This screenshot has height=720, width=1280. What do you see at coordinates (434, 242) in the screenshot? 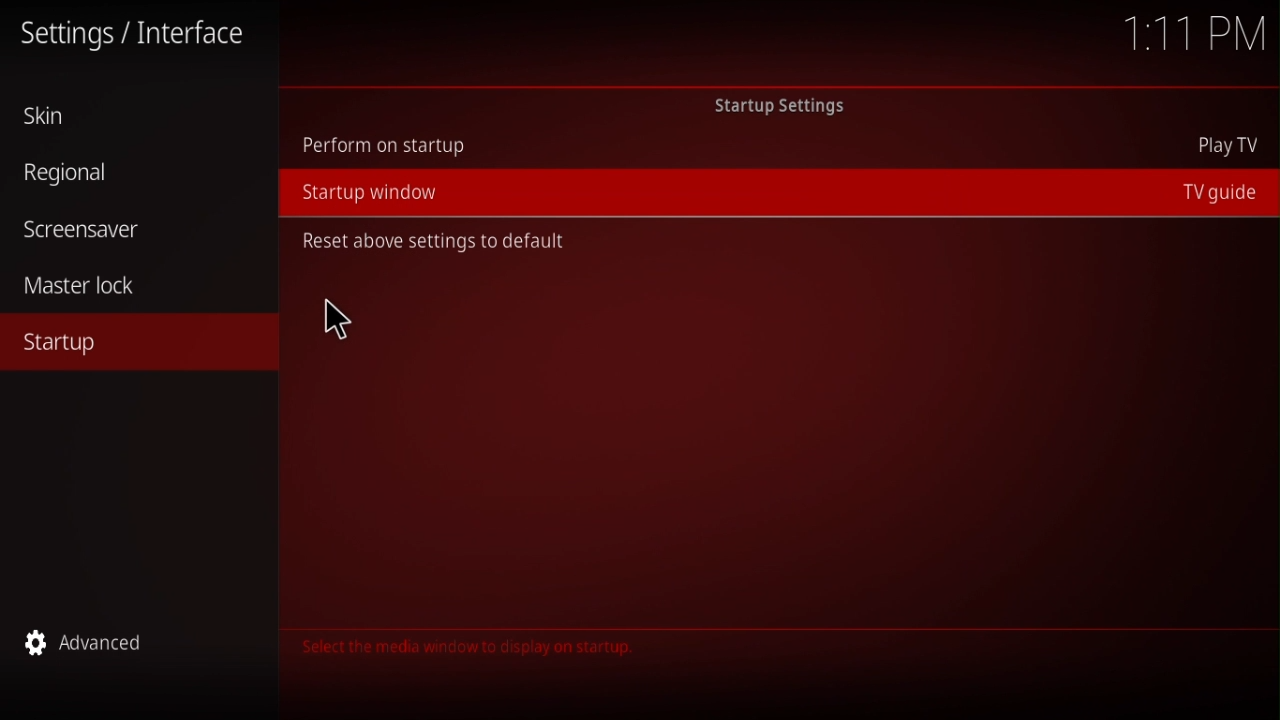
I see `Reset above settings to defualt` at bounding box center [434, 242].